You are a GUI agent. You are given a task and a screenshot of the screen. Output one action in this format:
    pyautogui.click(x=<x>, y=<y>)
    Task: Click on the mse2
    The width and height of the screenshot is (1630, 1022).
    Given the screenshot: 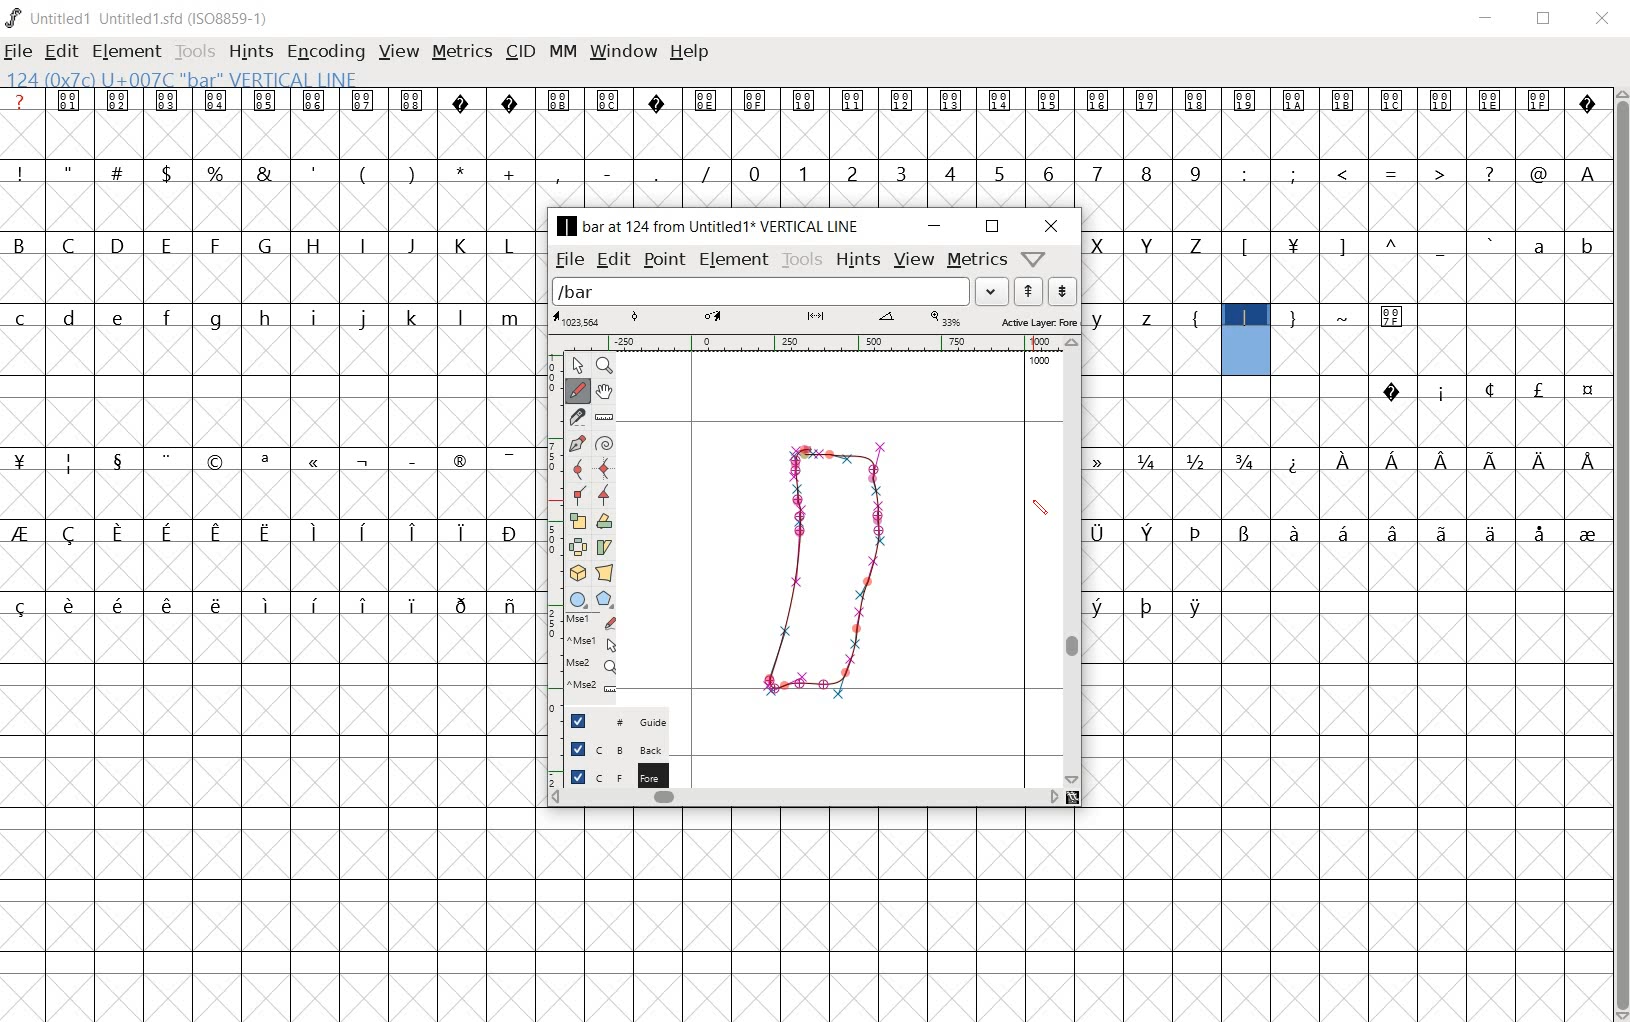 What is the action you would take?
    pyautogui.click(x=585, y=690)
    